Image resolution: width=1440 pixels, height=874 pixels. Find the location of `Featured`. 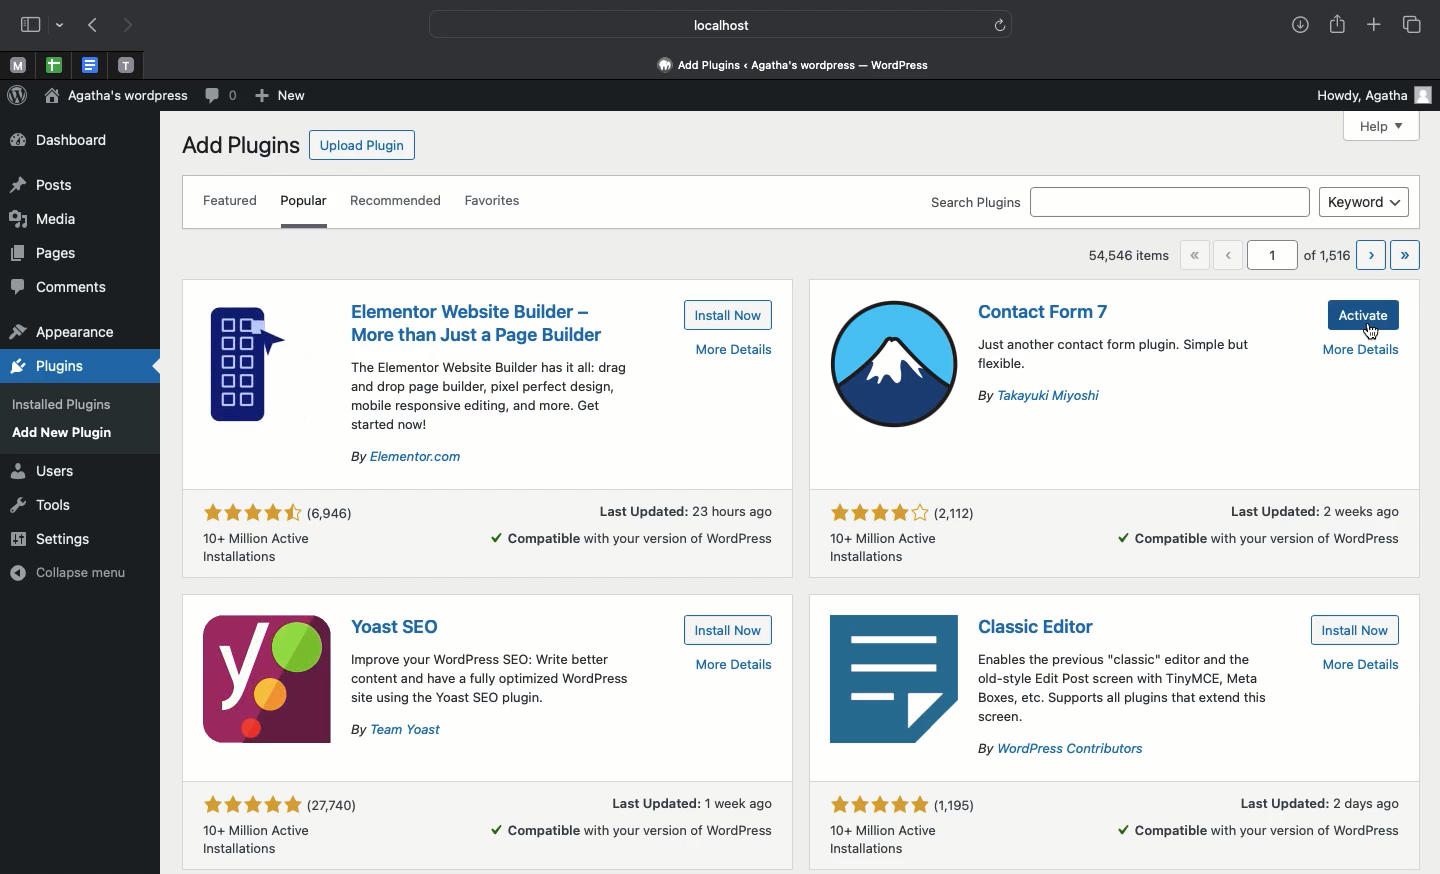

Featured is located at coordinates (234, 204).